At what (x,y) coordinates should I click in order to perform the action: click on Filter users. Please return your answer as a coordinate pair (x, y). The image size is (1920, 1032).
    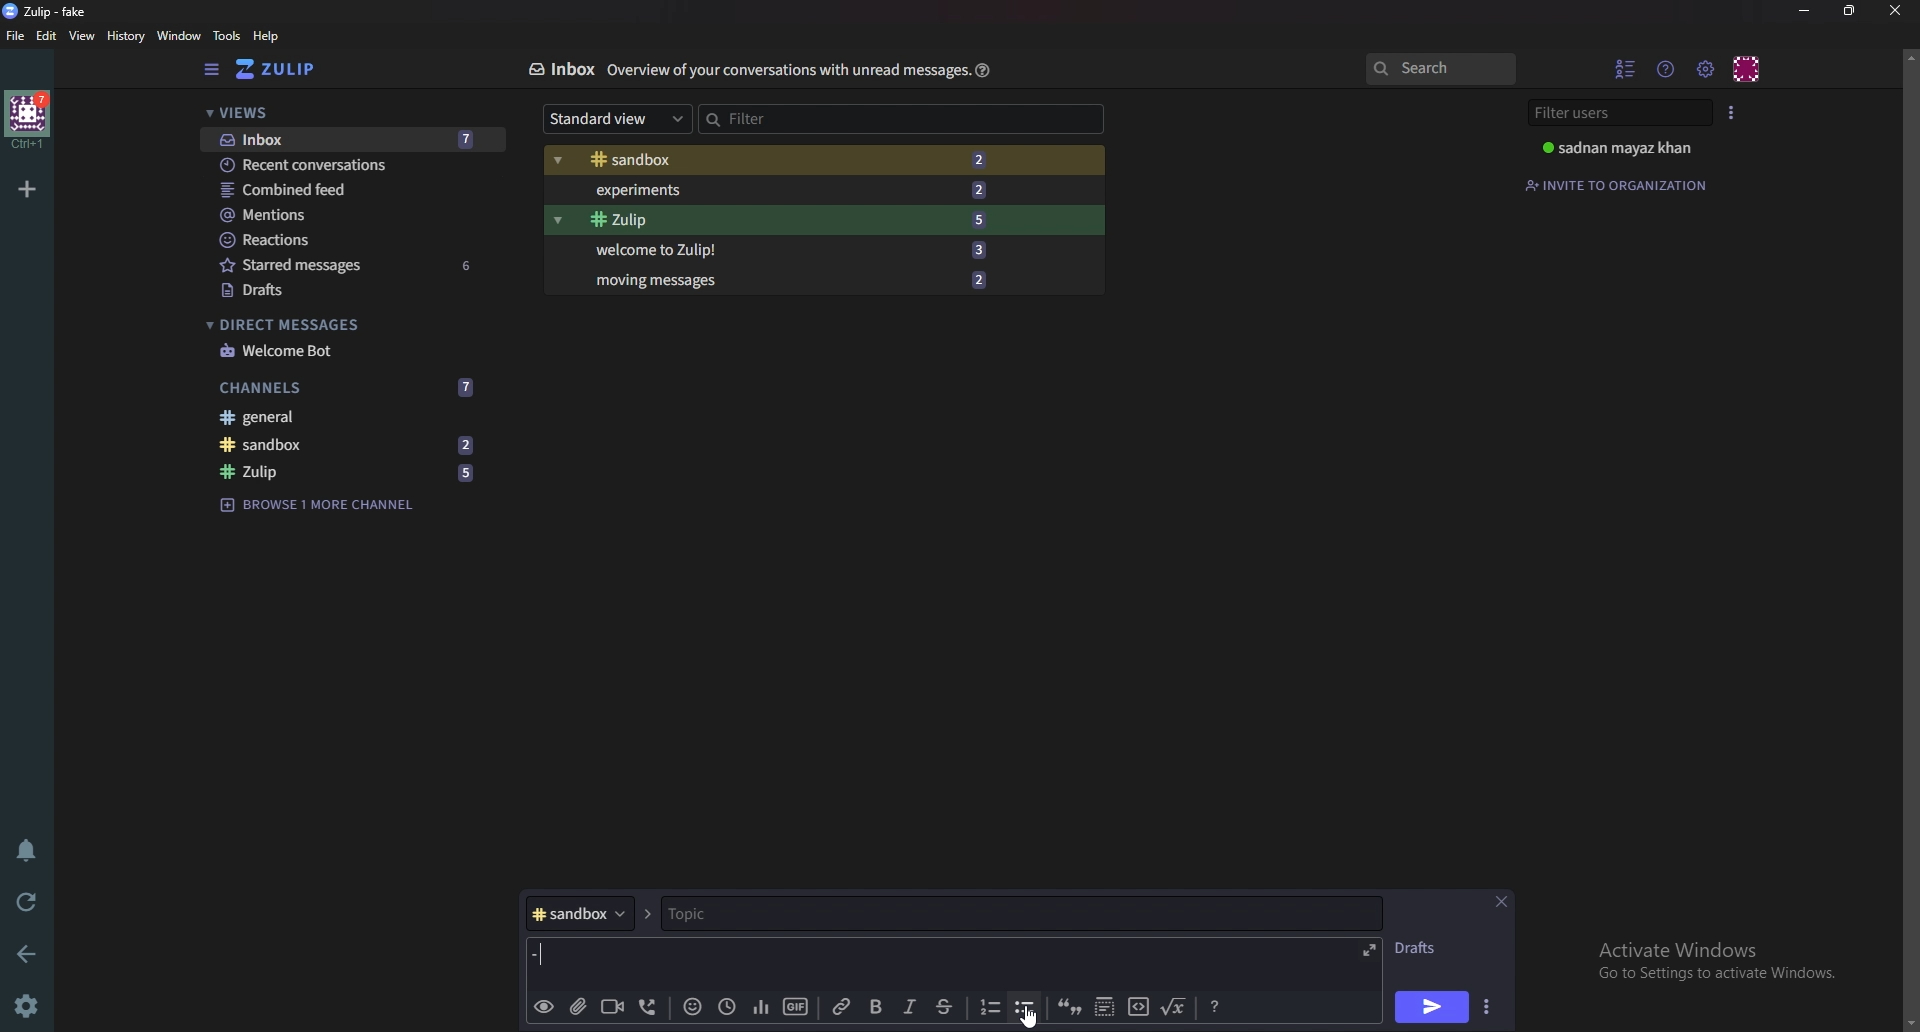
    Looking at the image, I should click on (1623, 113).